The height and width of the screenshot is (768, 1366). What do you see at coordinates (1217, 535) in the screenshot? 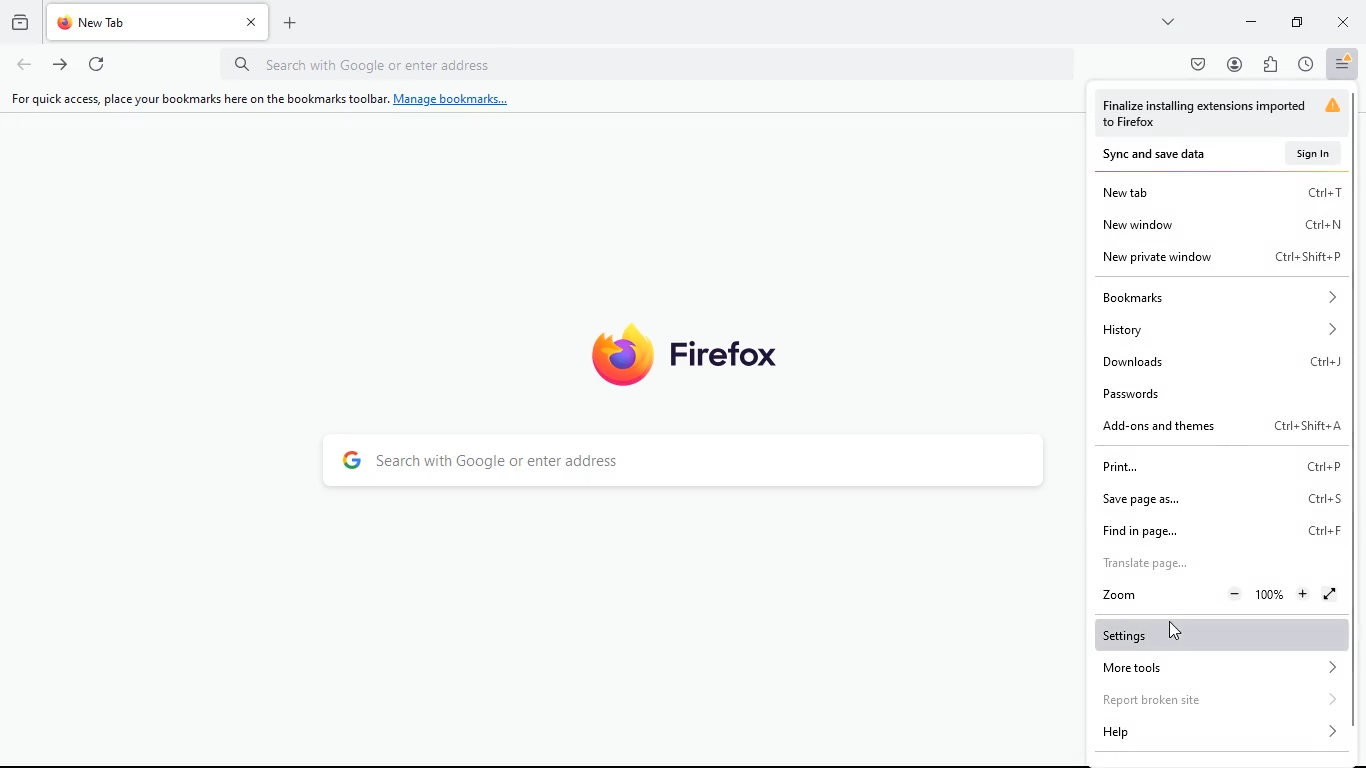
I see `find in page` at bounding box center [1217, 535].